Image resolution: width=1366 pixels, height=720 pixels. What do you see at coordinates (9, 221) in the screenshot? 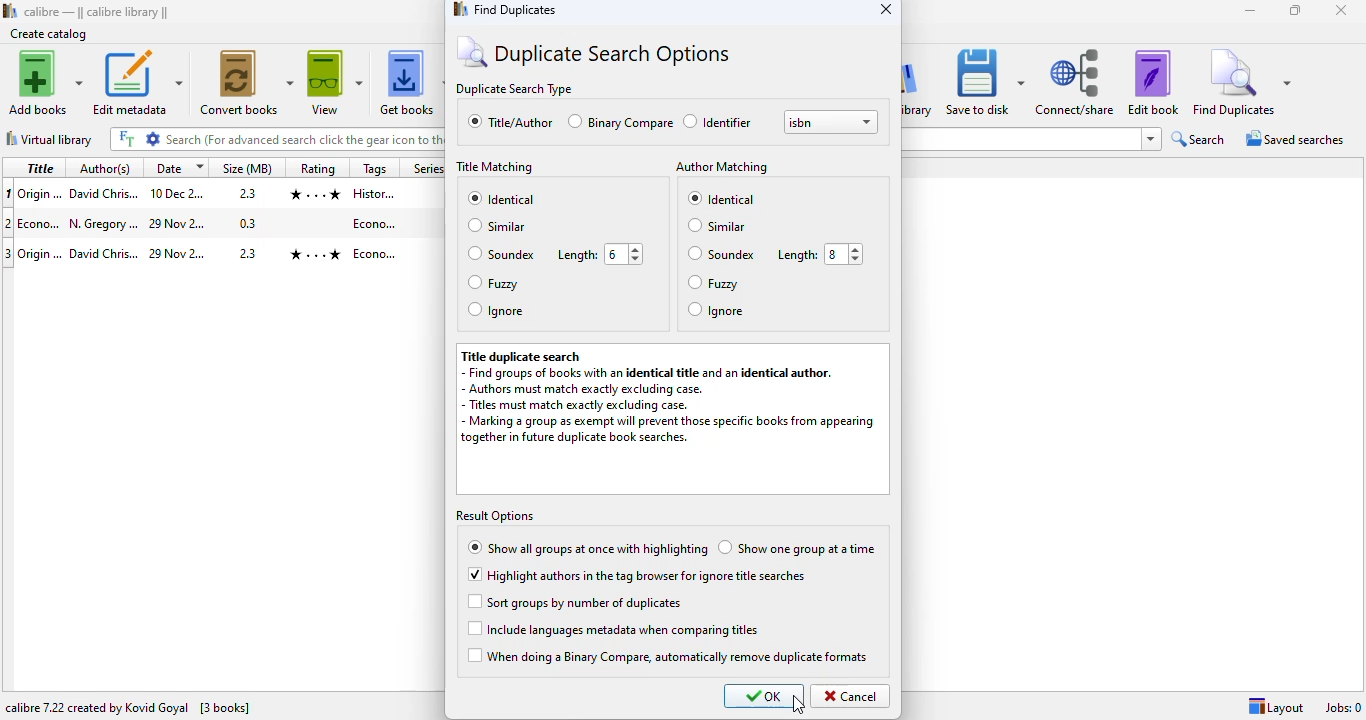
I see `index` at bounding box center [9, 221].